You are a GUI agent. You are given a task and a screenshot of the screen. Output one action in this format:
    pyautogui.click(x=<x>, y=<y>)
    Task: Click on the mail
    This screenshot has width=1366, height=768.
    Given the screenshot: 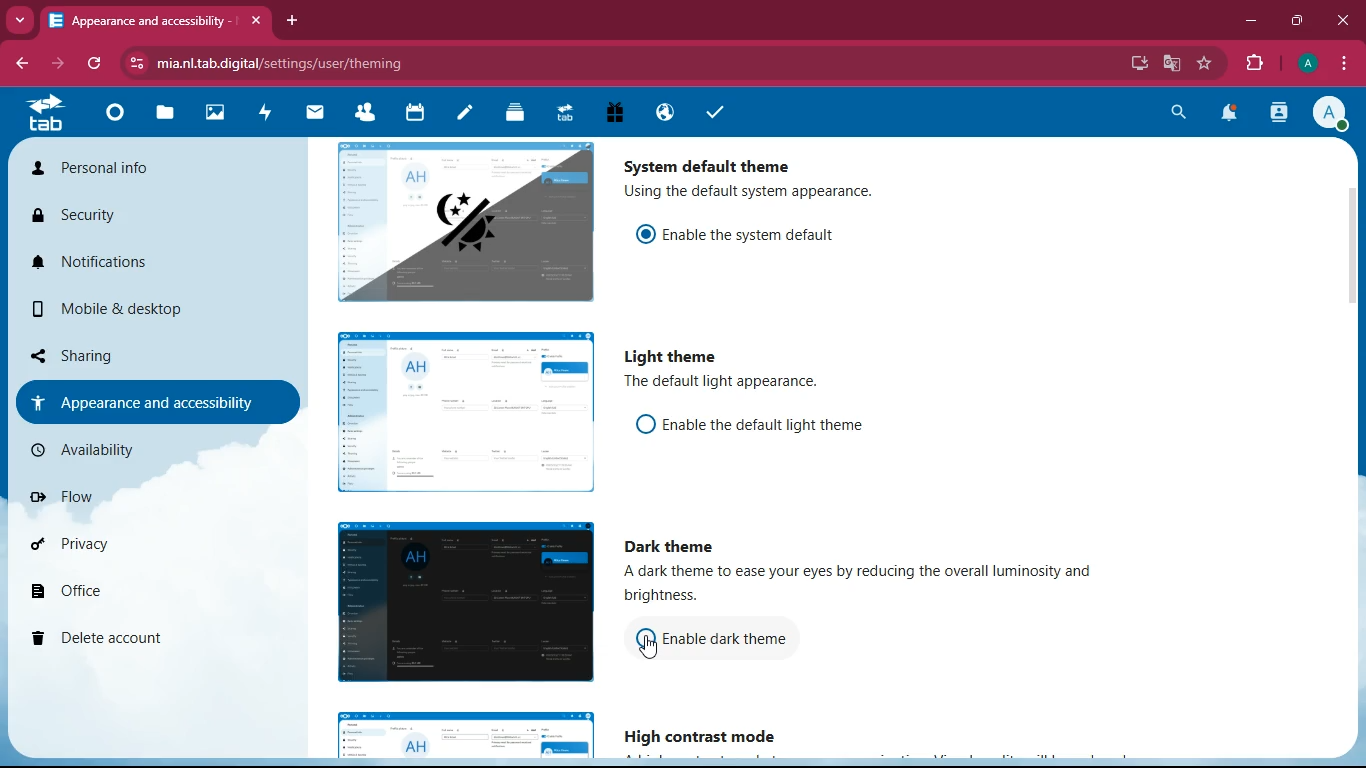 What is the action you would take?
    pyautogui.click(x=316, y=112)
    